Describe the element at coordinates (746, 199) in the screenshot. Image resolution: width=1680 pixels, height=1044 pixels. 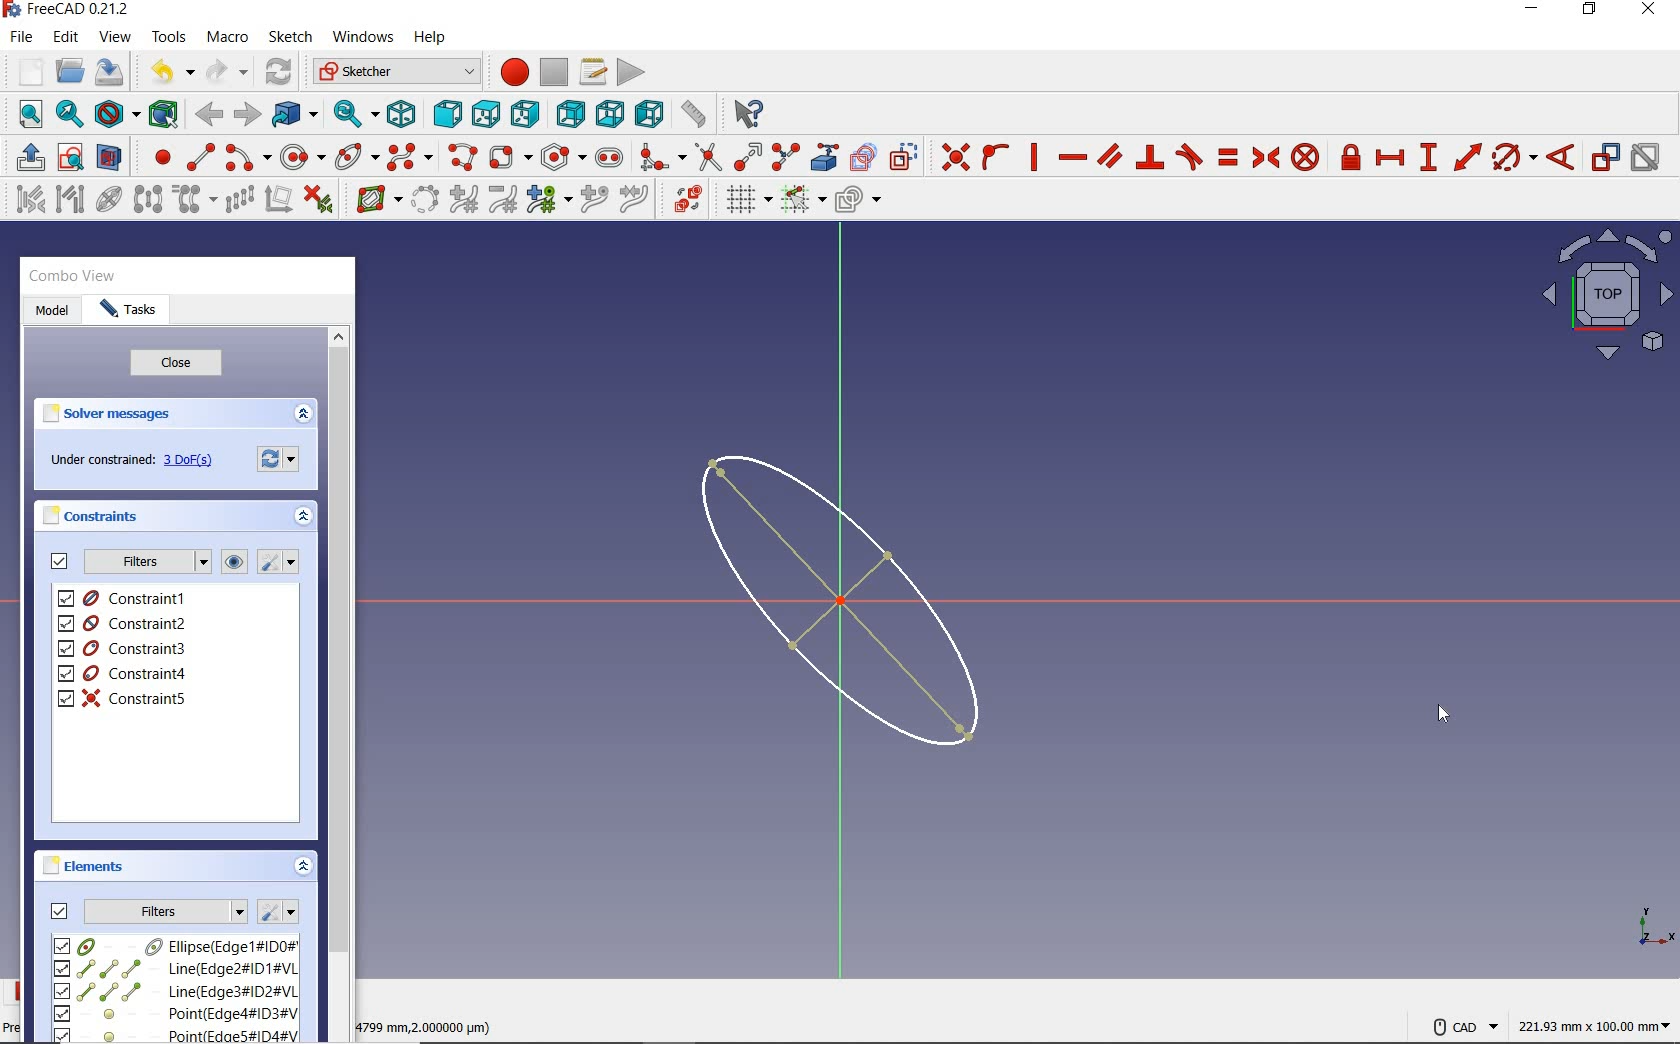
I see `toggle grid` at that location.